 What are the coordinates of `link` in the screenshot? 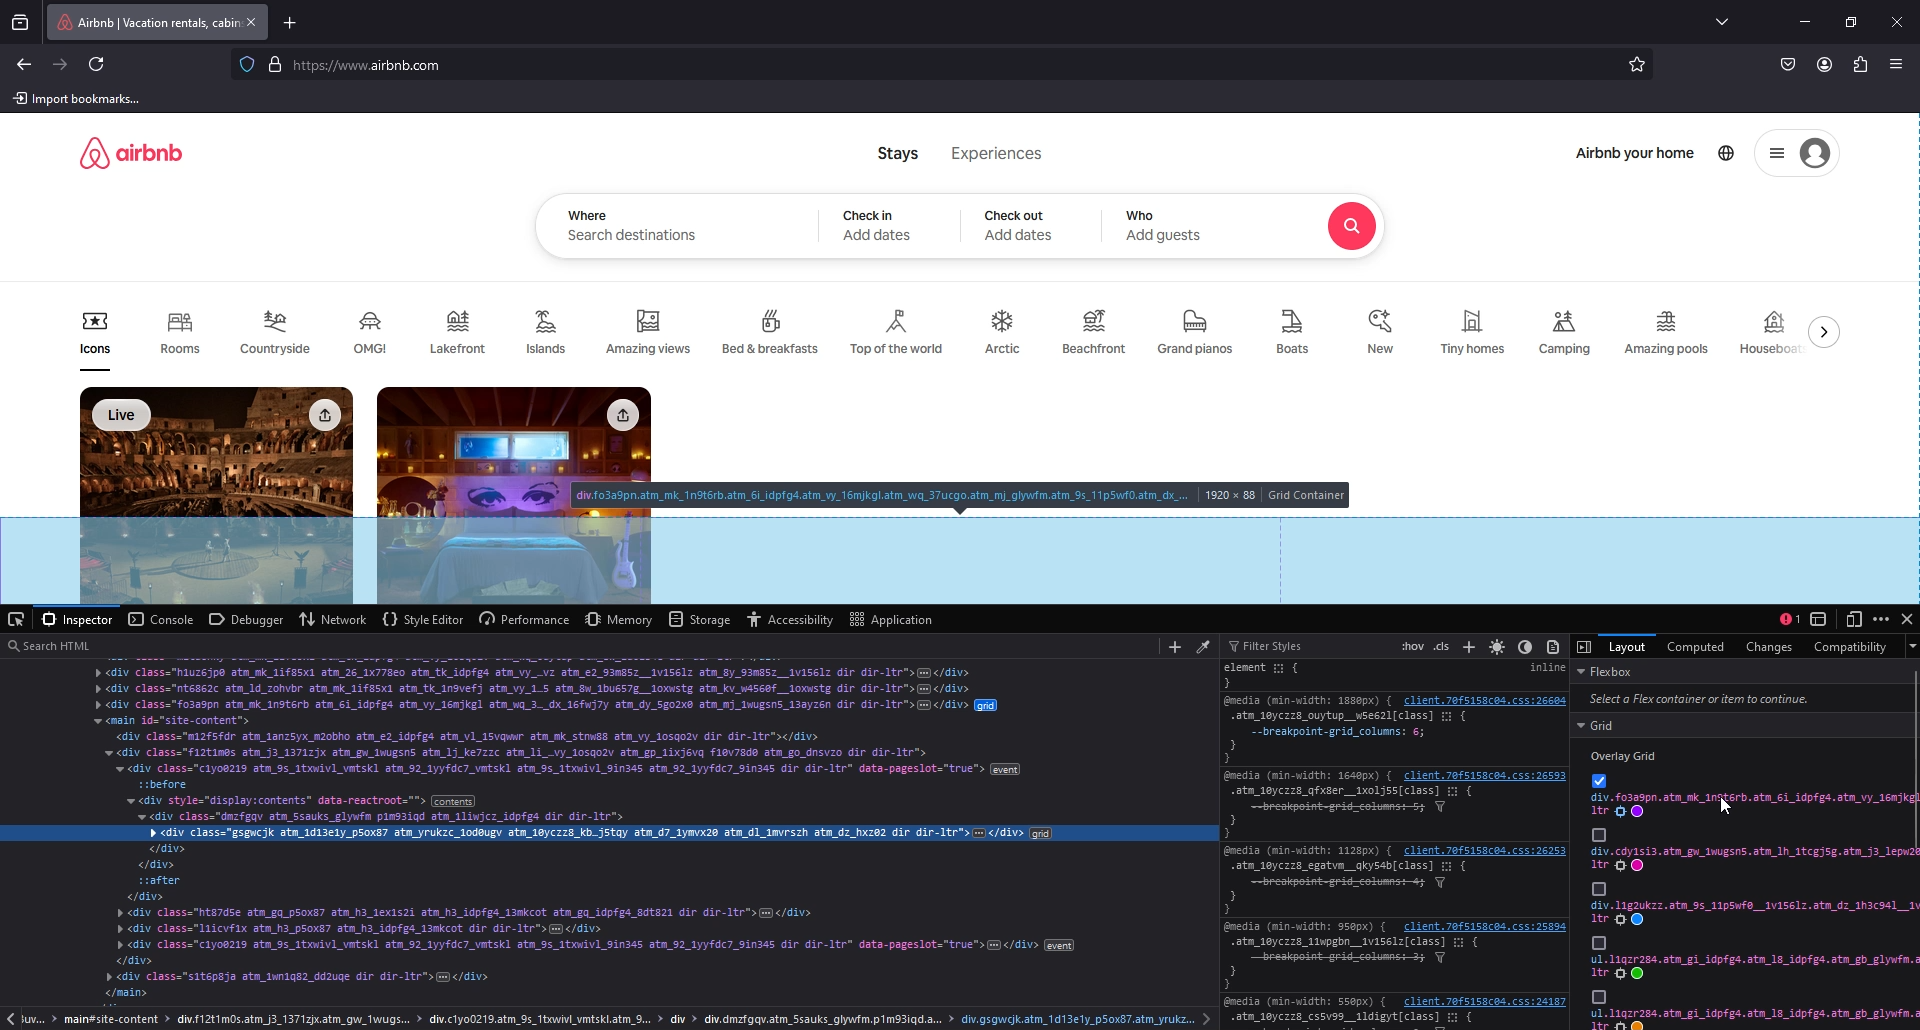 It's located at (1482, 1002).